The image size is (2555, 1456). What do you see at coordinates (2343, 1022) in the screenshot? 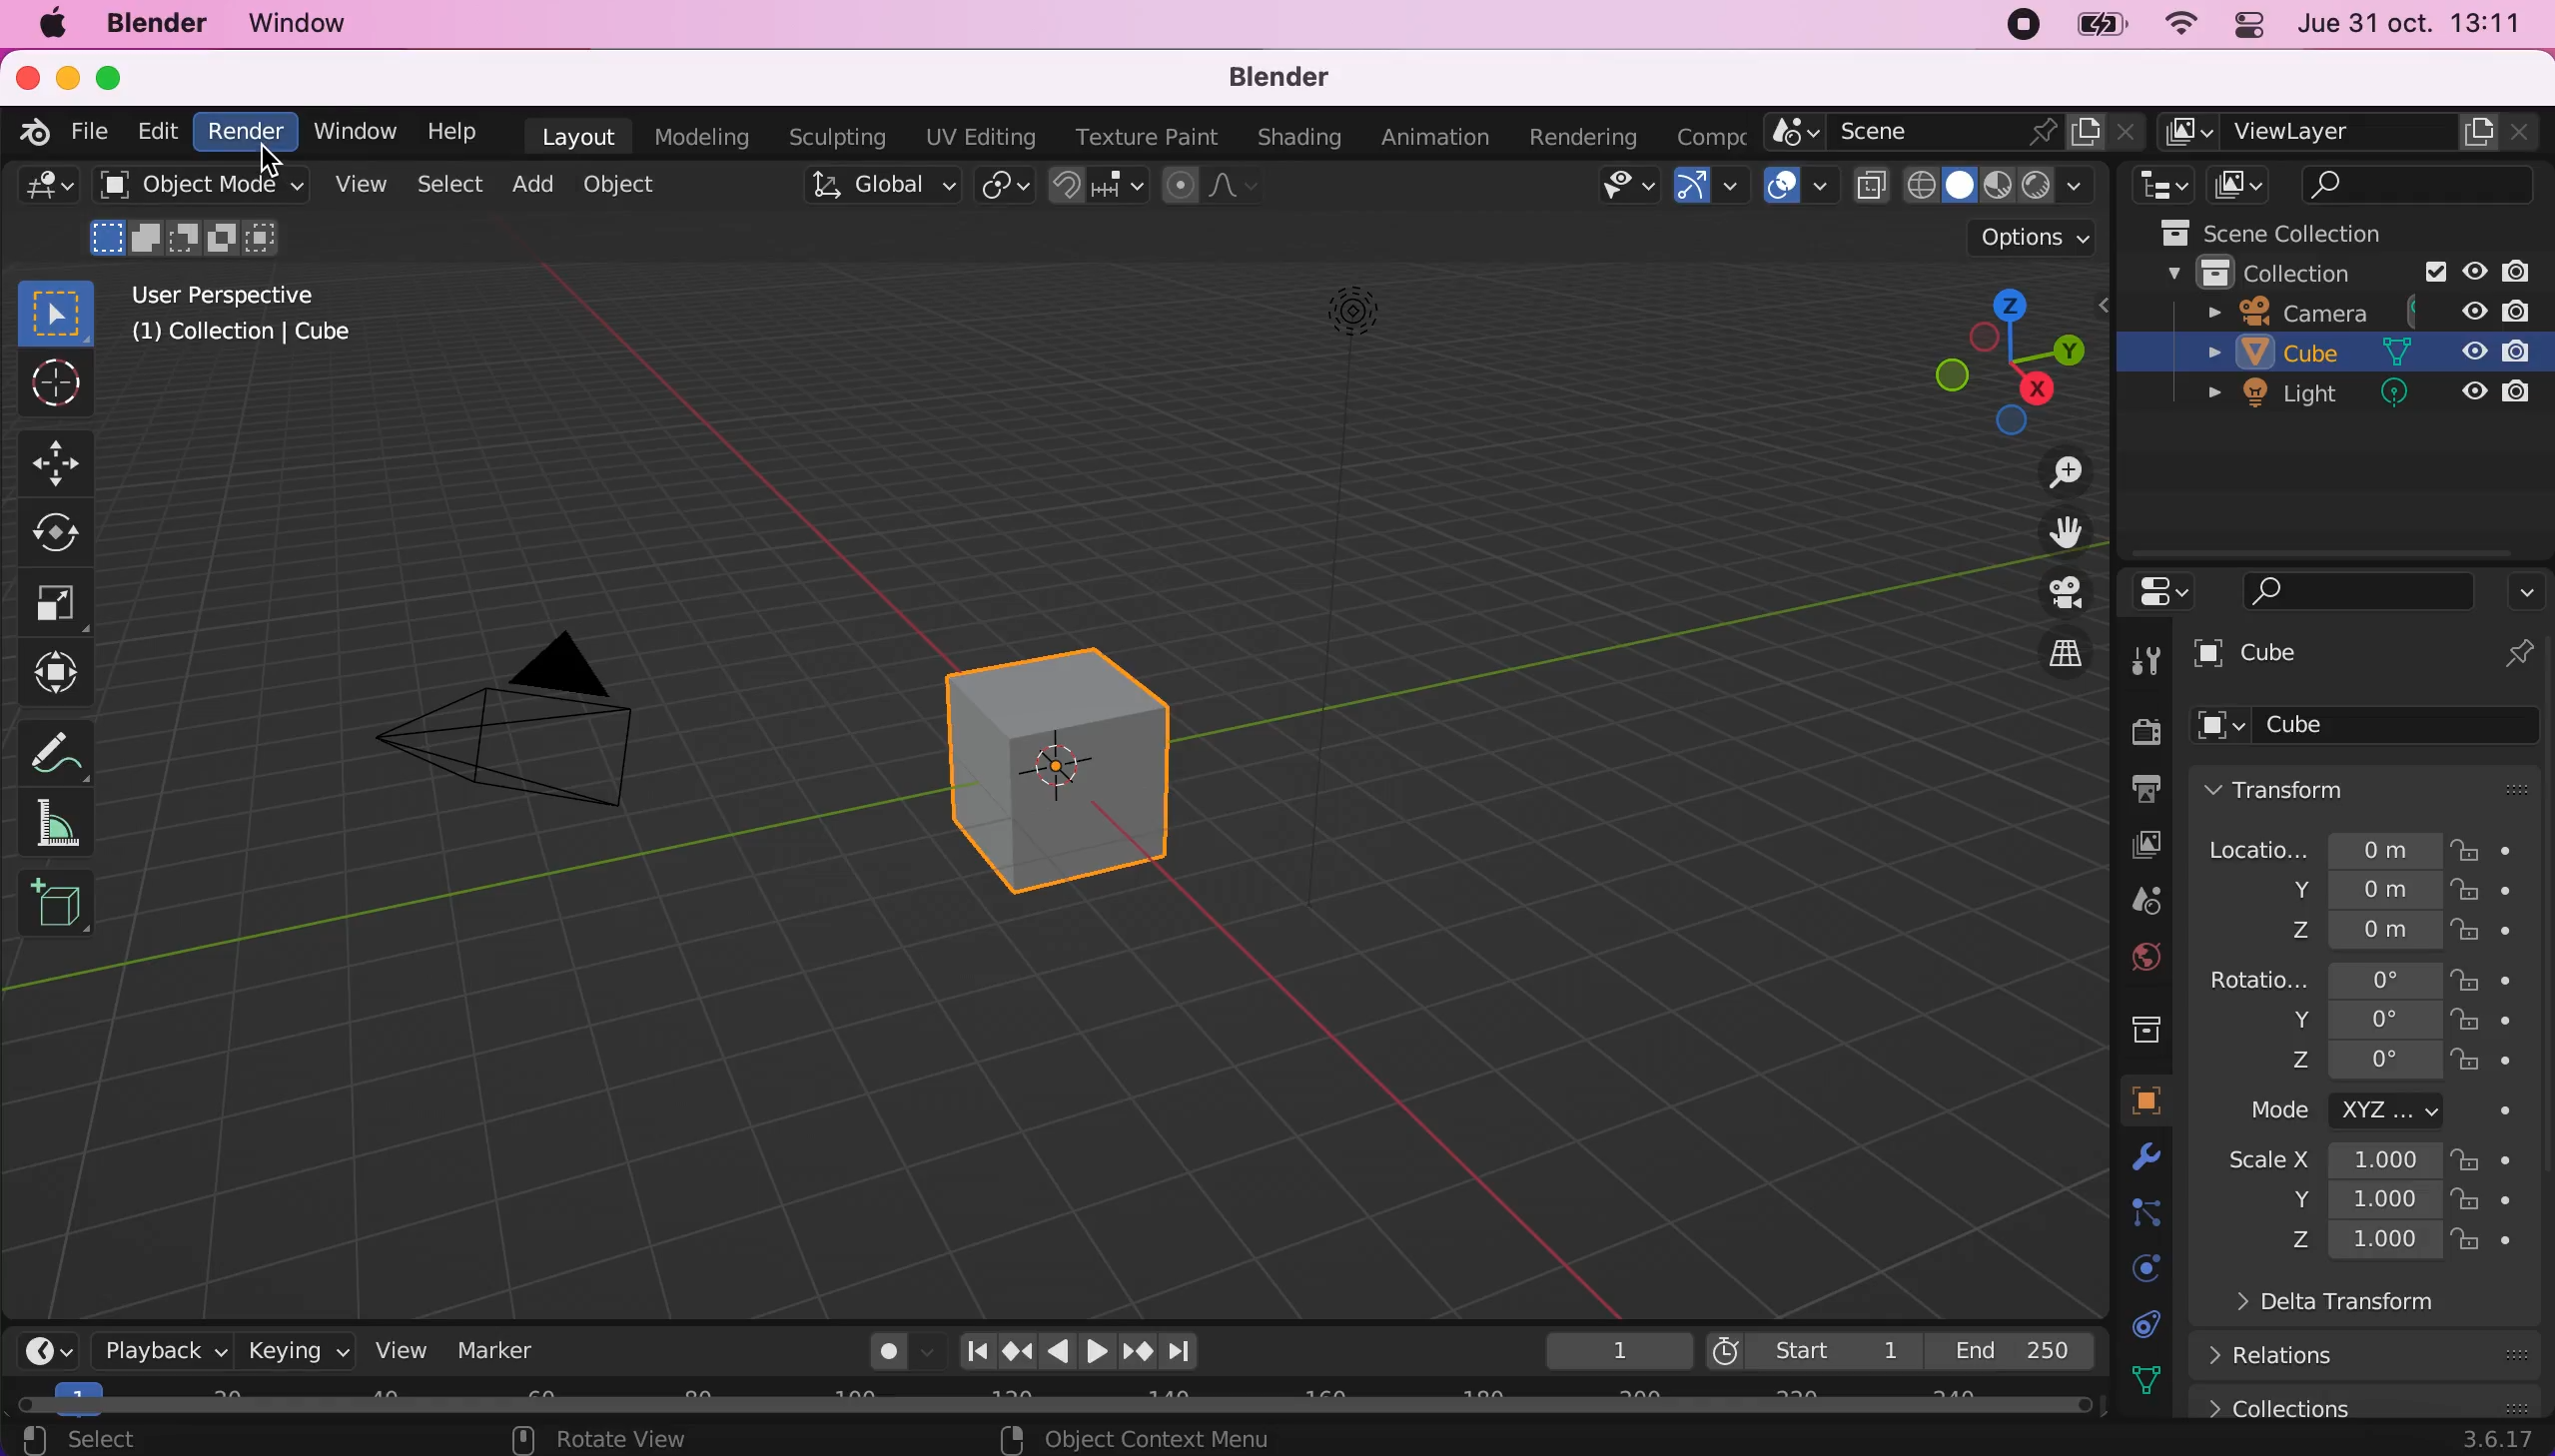
I see `rotation y` at bounding box center [2343, 1022].